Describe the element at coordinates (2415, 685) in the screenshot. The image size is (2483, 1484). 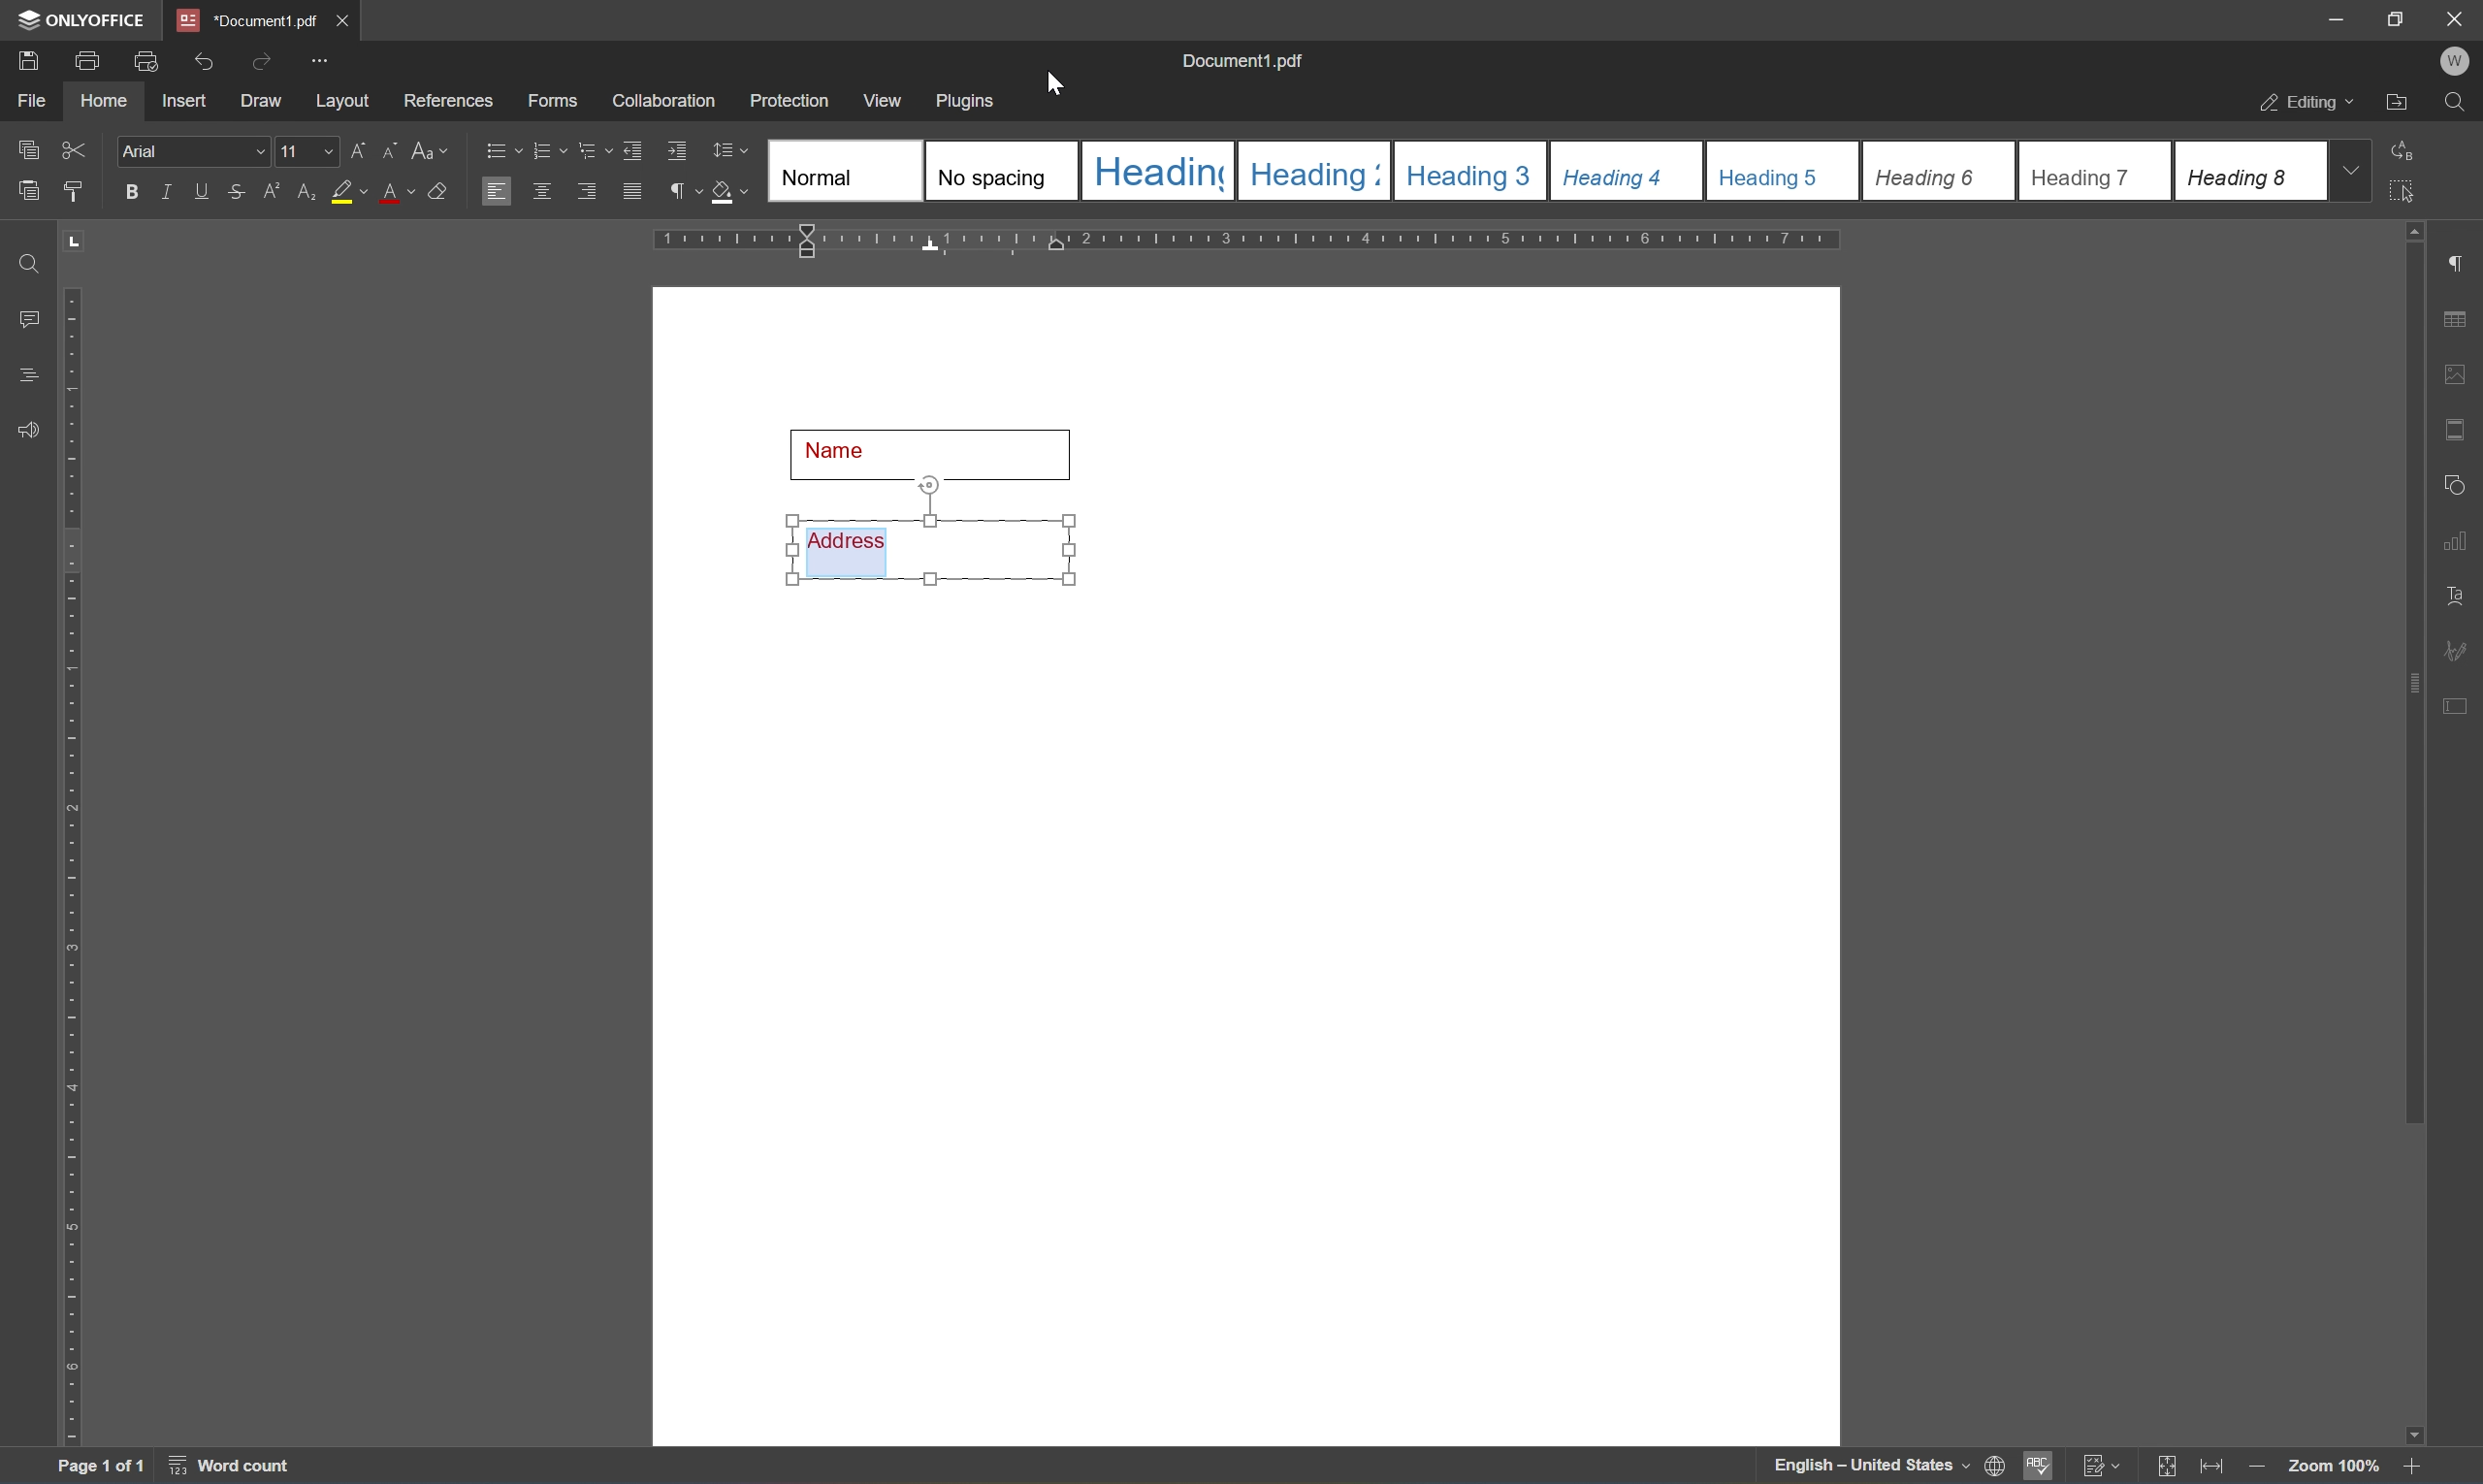
I see `scroll bar` at that location.